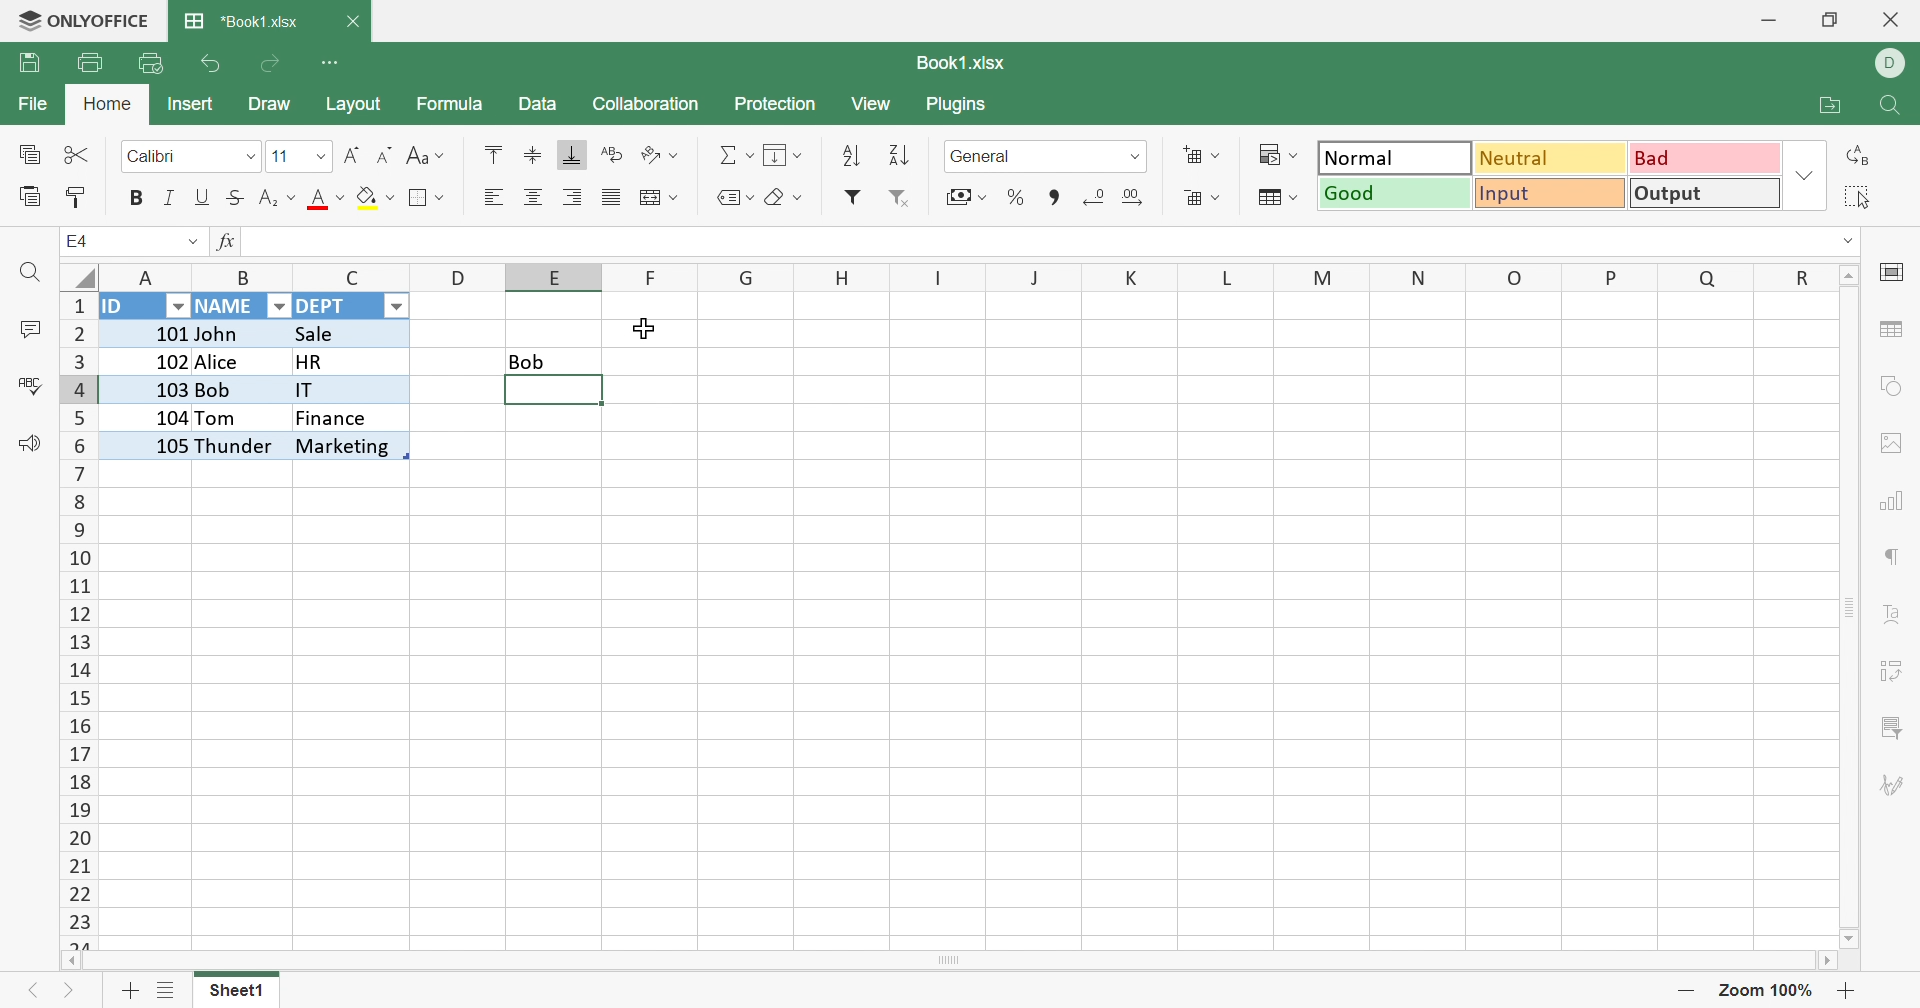  Describe the element at coordinates (223, 335) in the screenshot. I see `John` at that location.